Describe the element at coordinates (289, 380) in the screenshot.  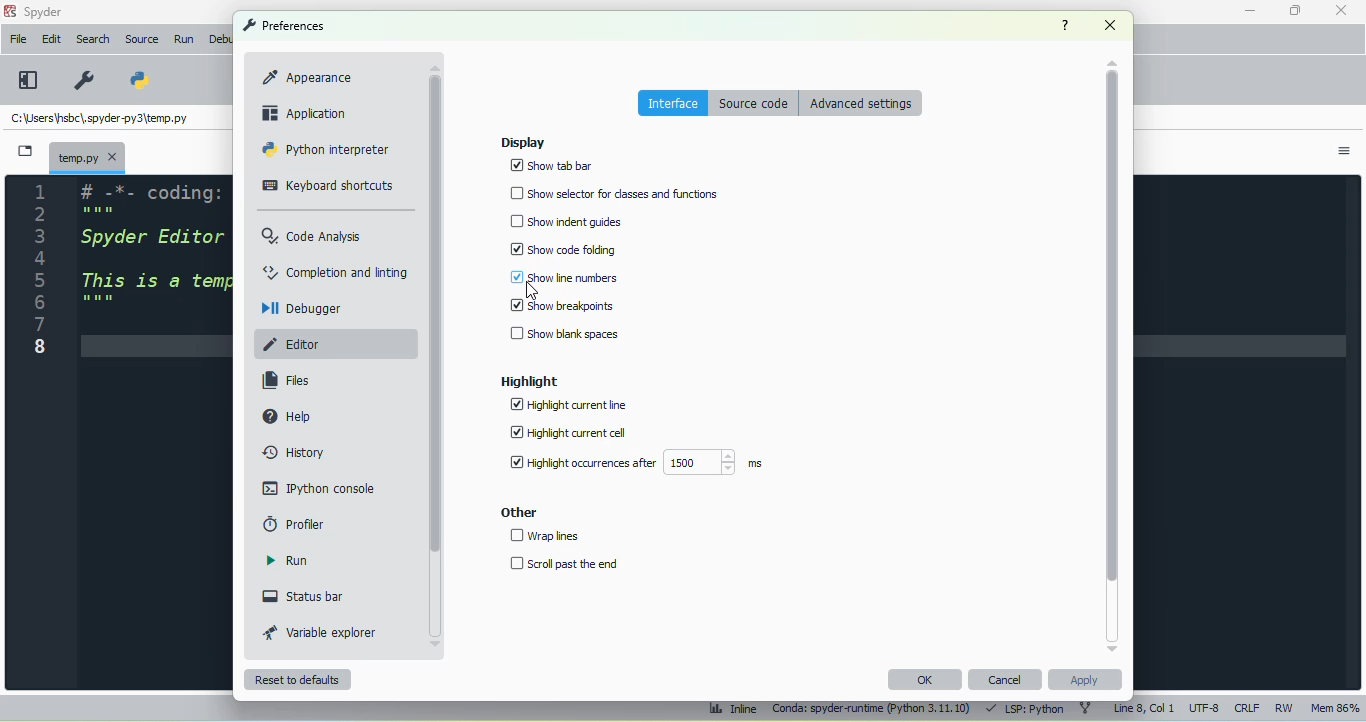
I see `files` at that location.